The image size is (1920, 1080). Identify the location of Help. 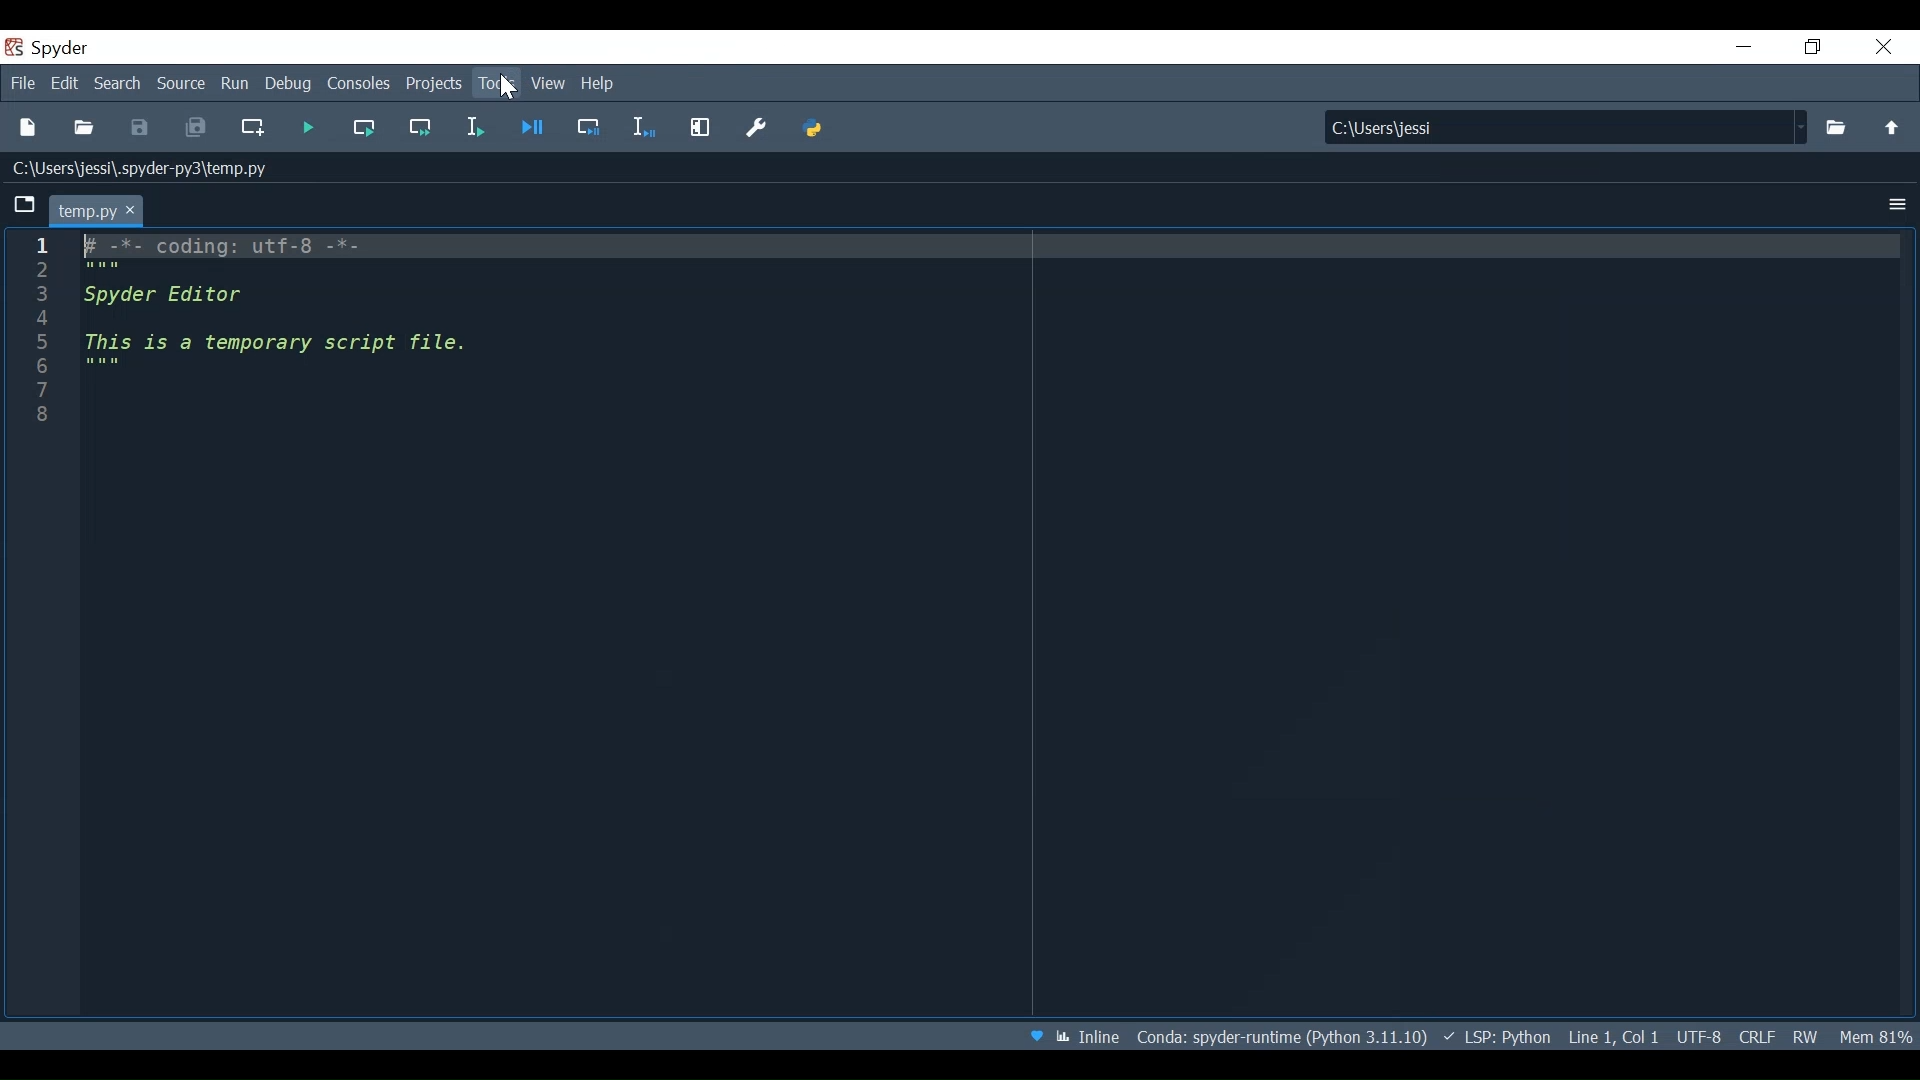
(596, 83).